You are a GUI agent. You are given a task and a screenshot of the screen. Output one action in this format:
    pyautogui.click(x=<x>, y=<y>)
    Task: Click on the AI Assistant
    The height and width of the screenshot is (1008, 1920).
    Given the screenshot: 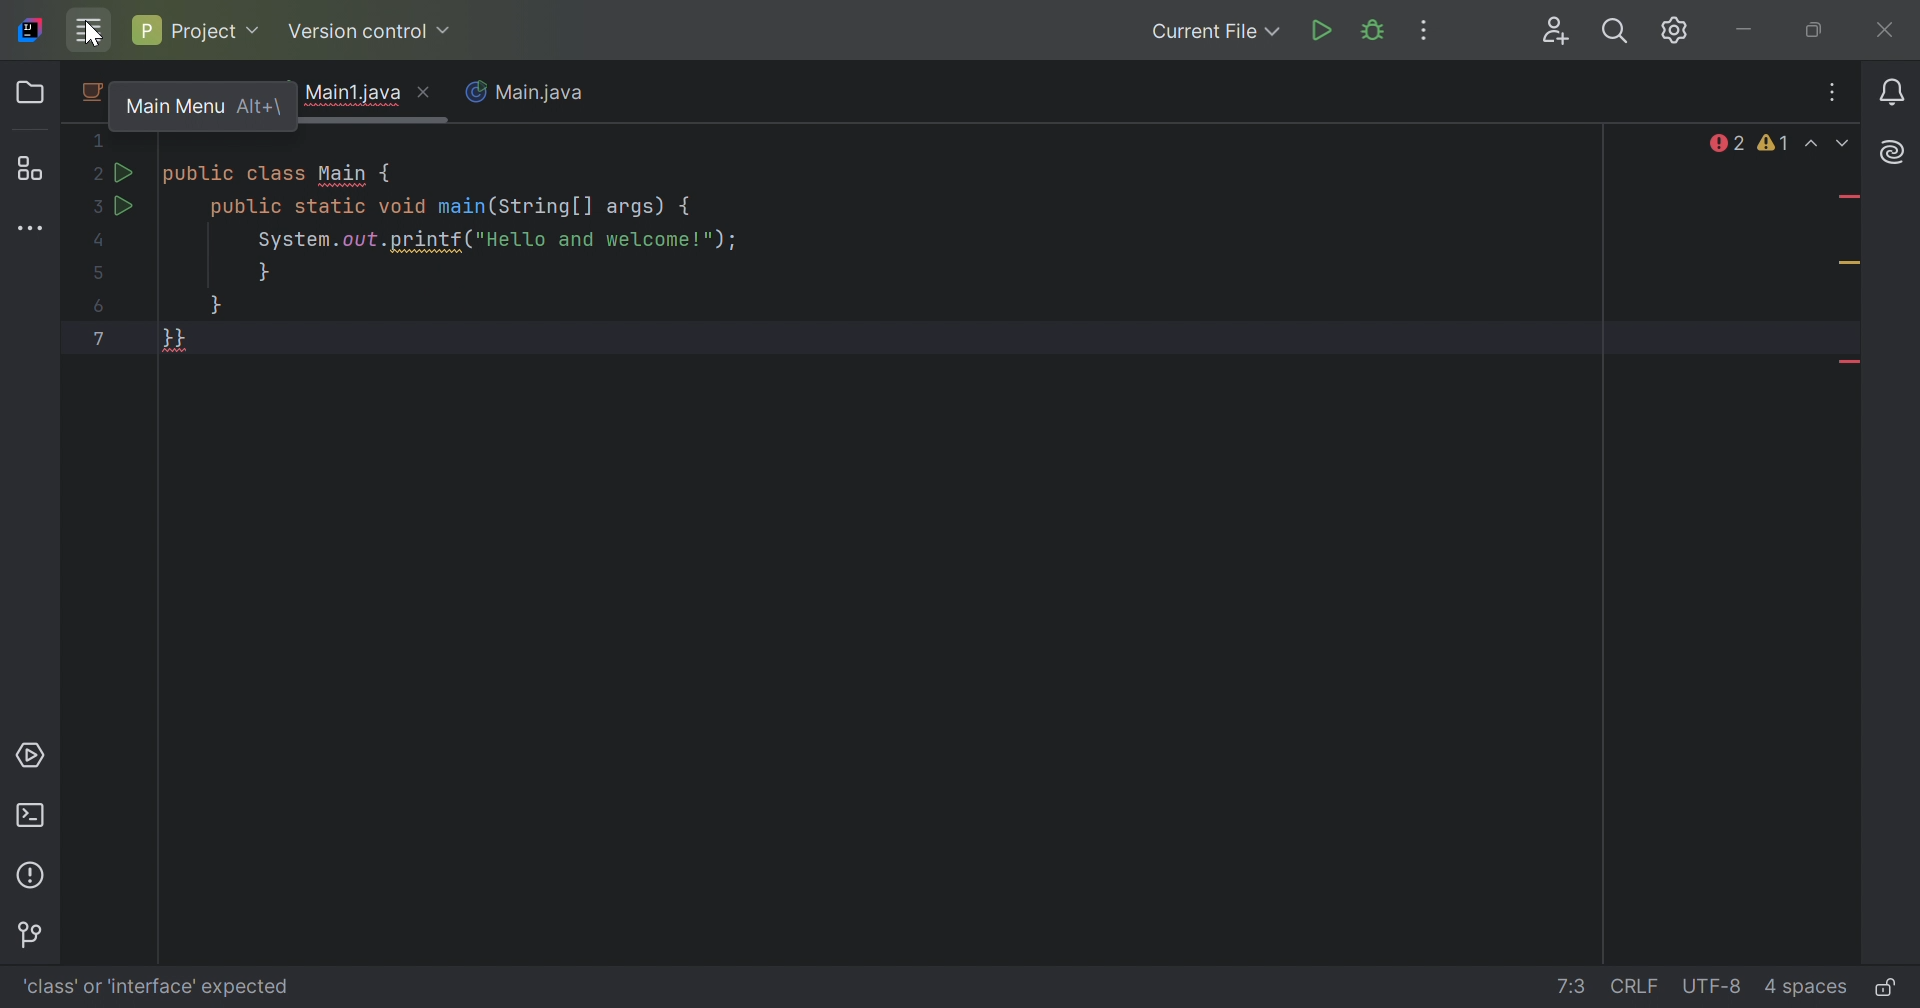 What is the action you would take?
    pyautogui.click(x=1889, y=153)
    